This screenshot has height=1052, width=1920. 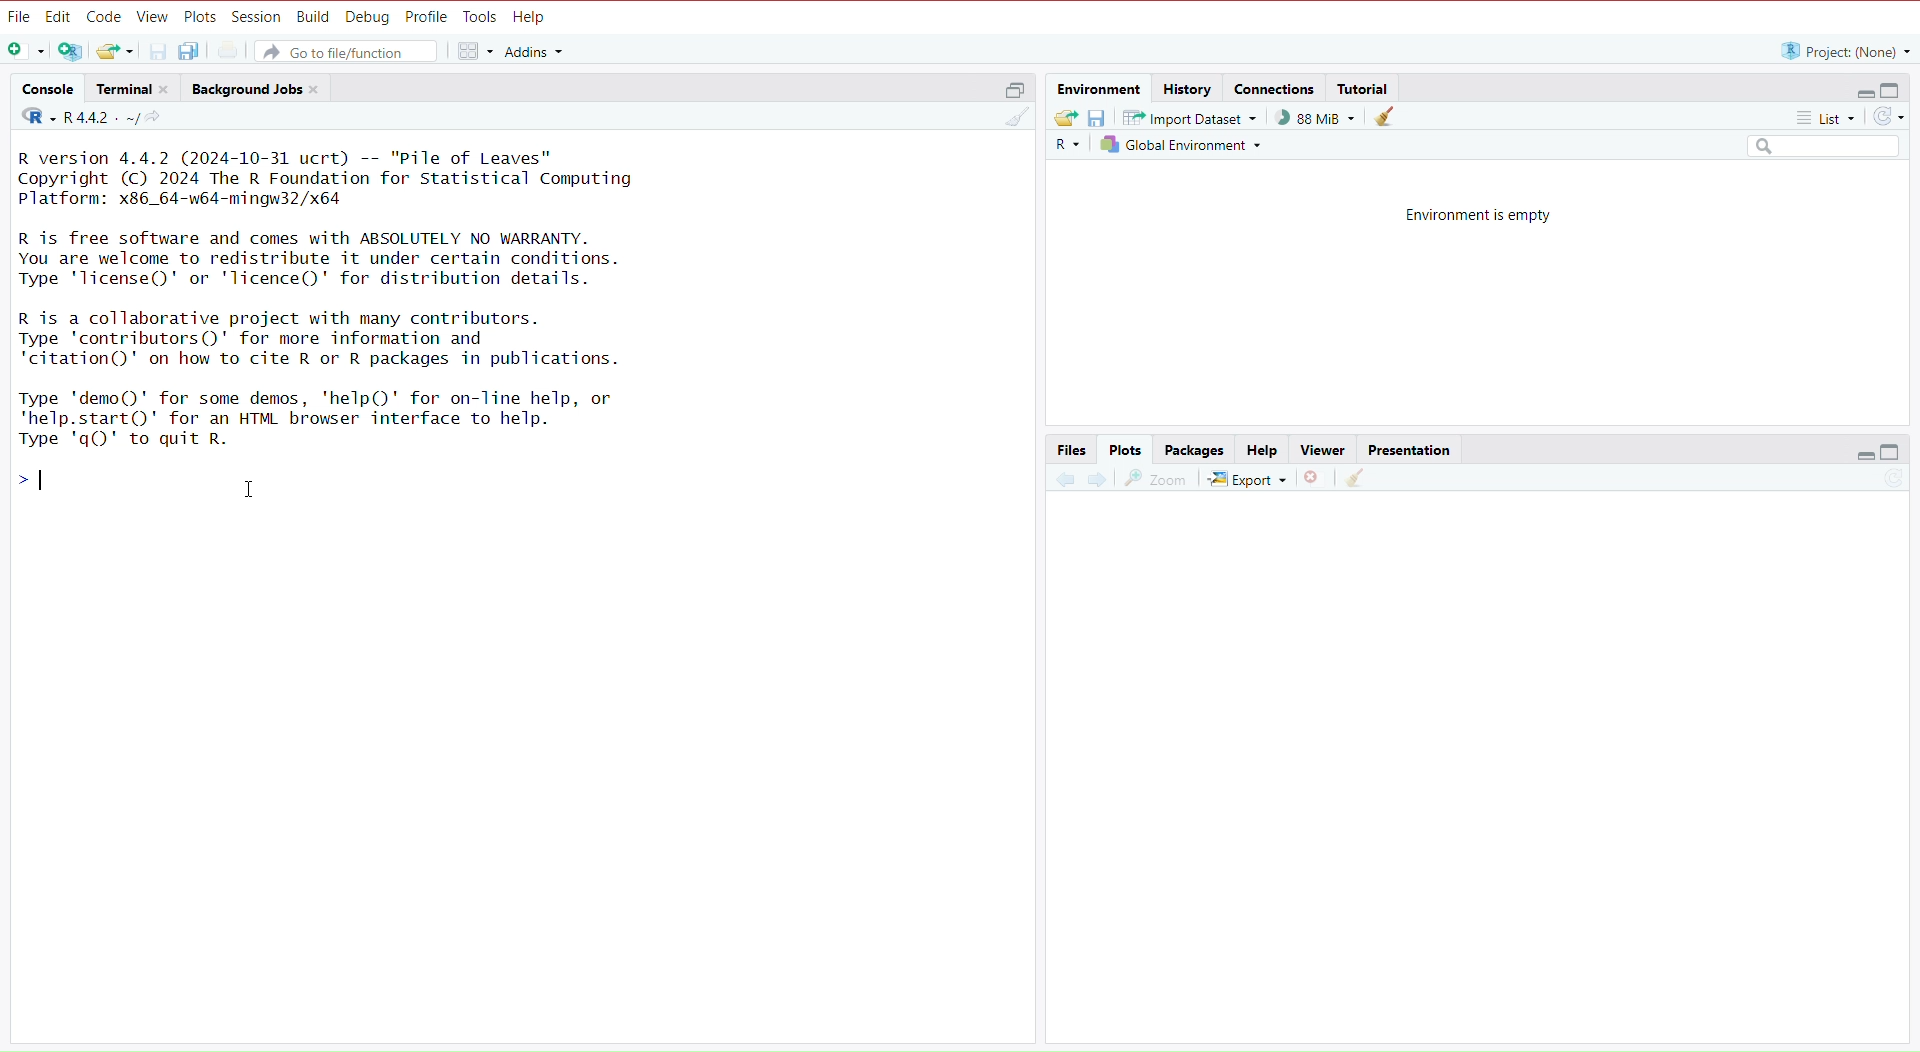 What do you see at coordinates (1065, 118) in the screenshot?
I see `Export history logs` at bounding box center [1065, 118].